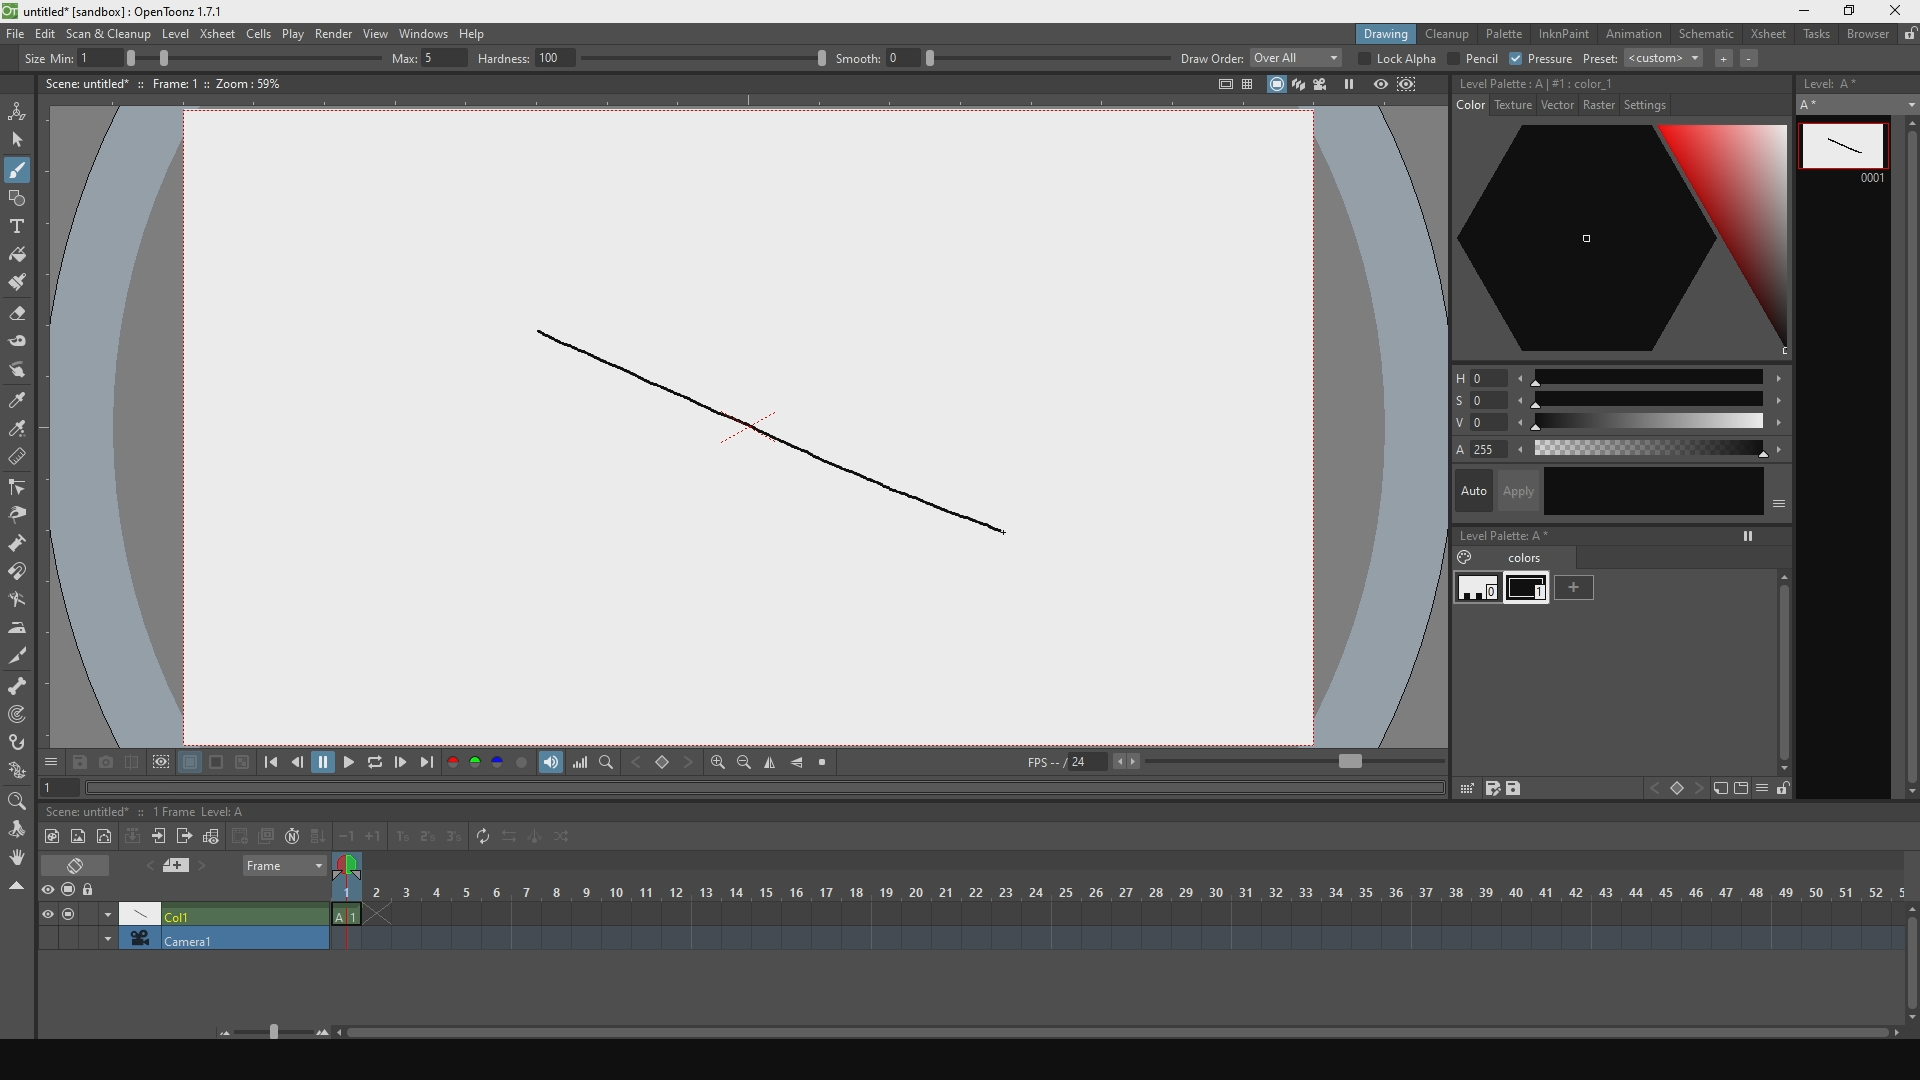 This screenshot has height=1080, width=1920. What do you see at coordinates (1818, 39) in the screenshot?
I see `tasks` at bounding box center [1818, 39].